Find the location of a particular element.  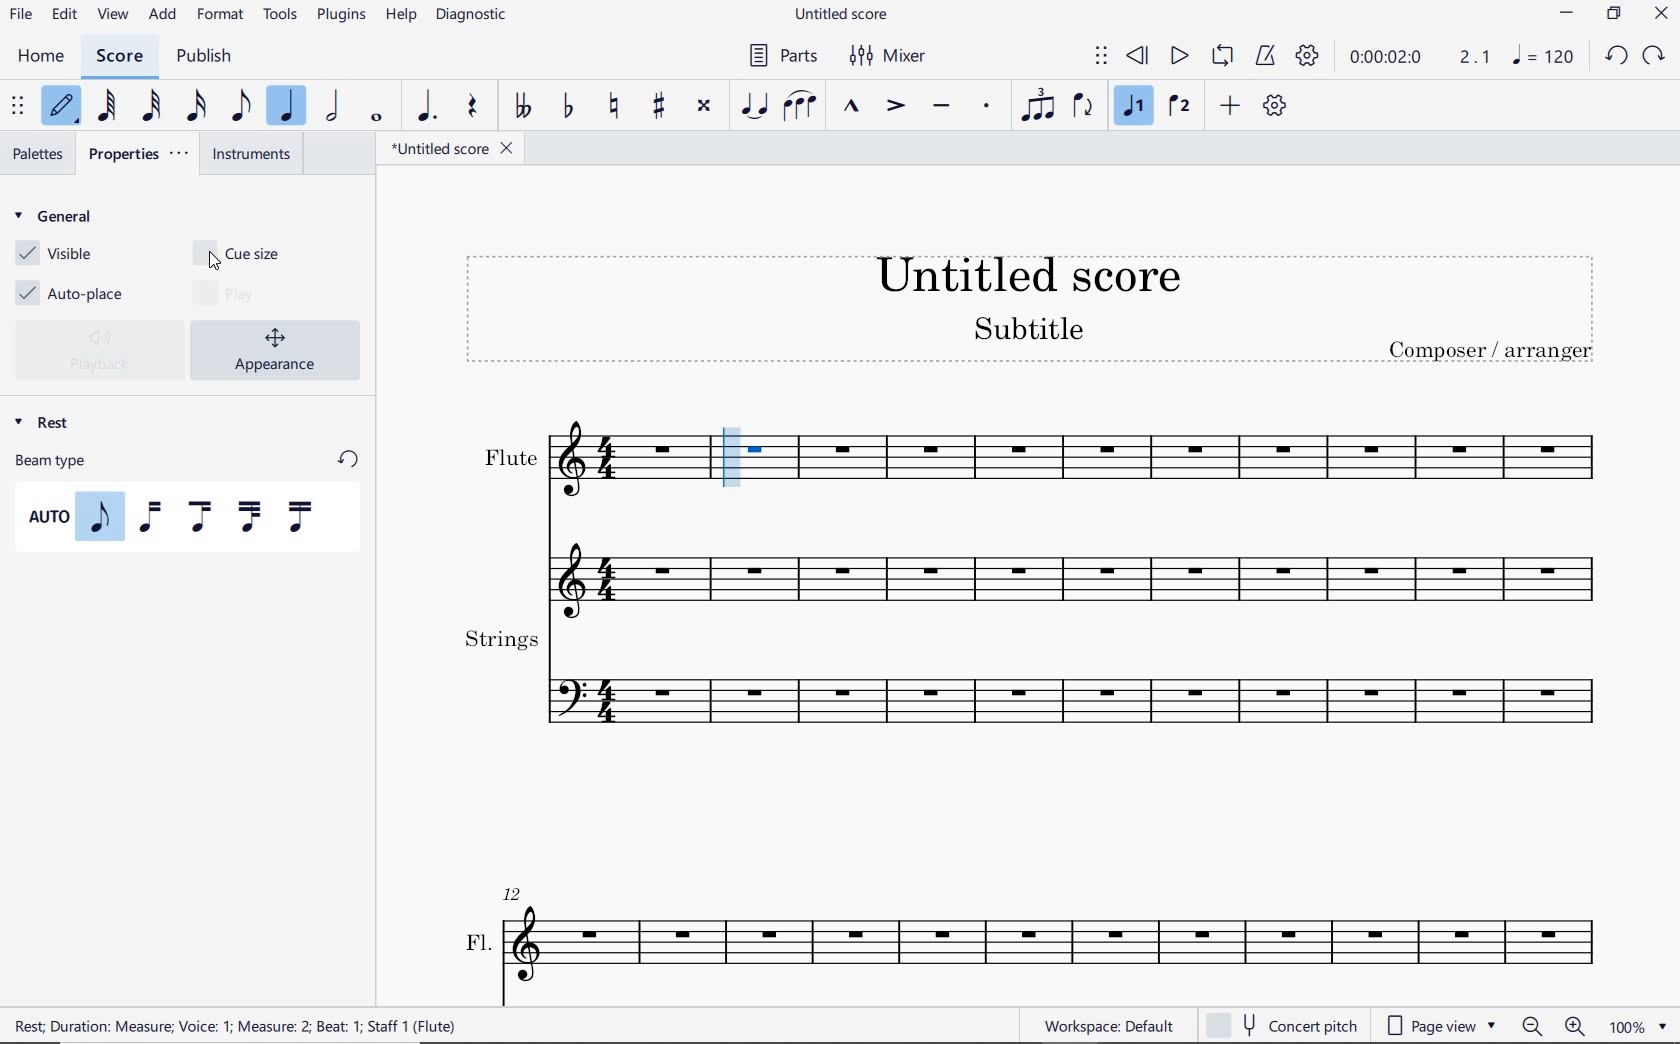

restore down is located at coordinates (1612, 16).